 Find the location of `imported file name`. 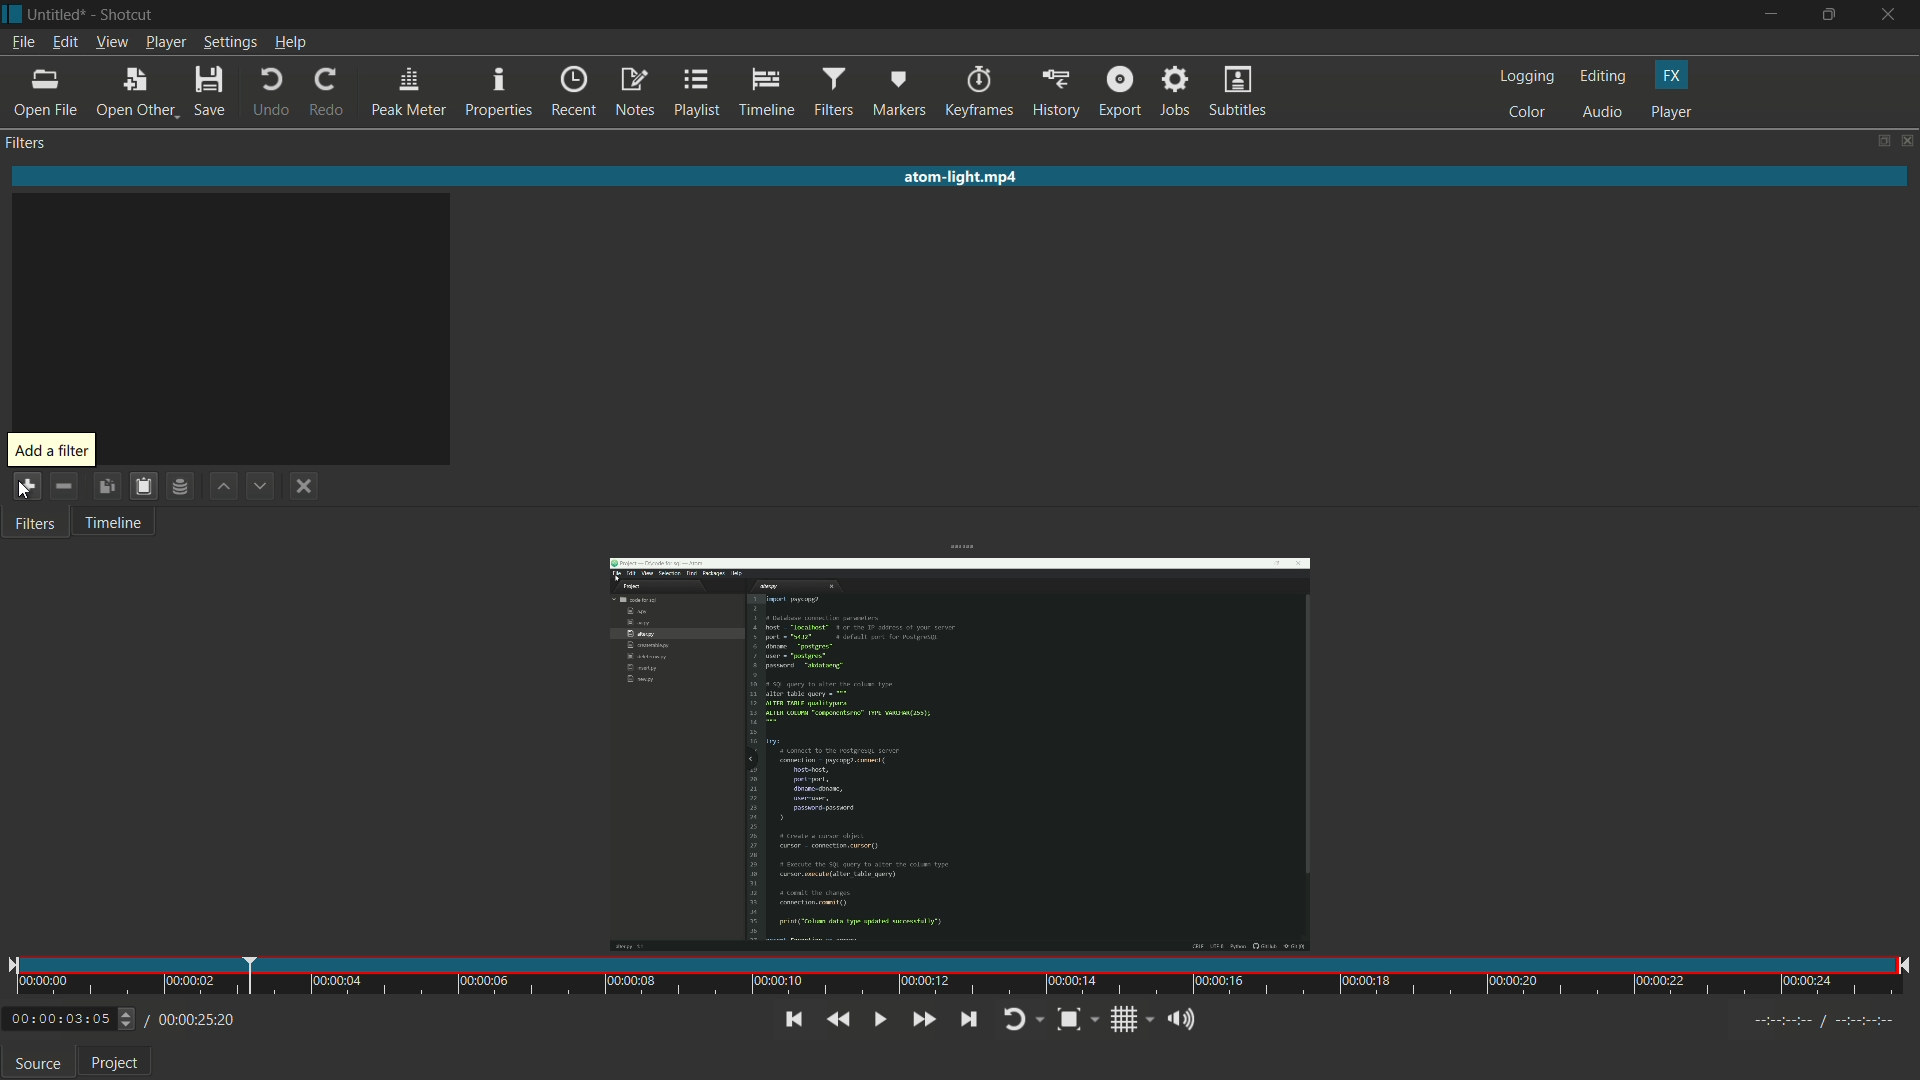

imported file name is located at coordinates (962, 179).